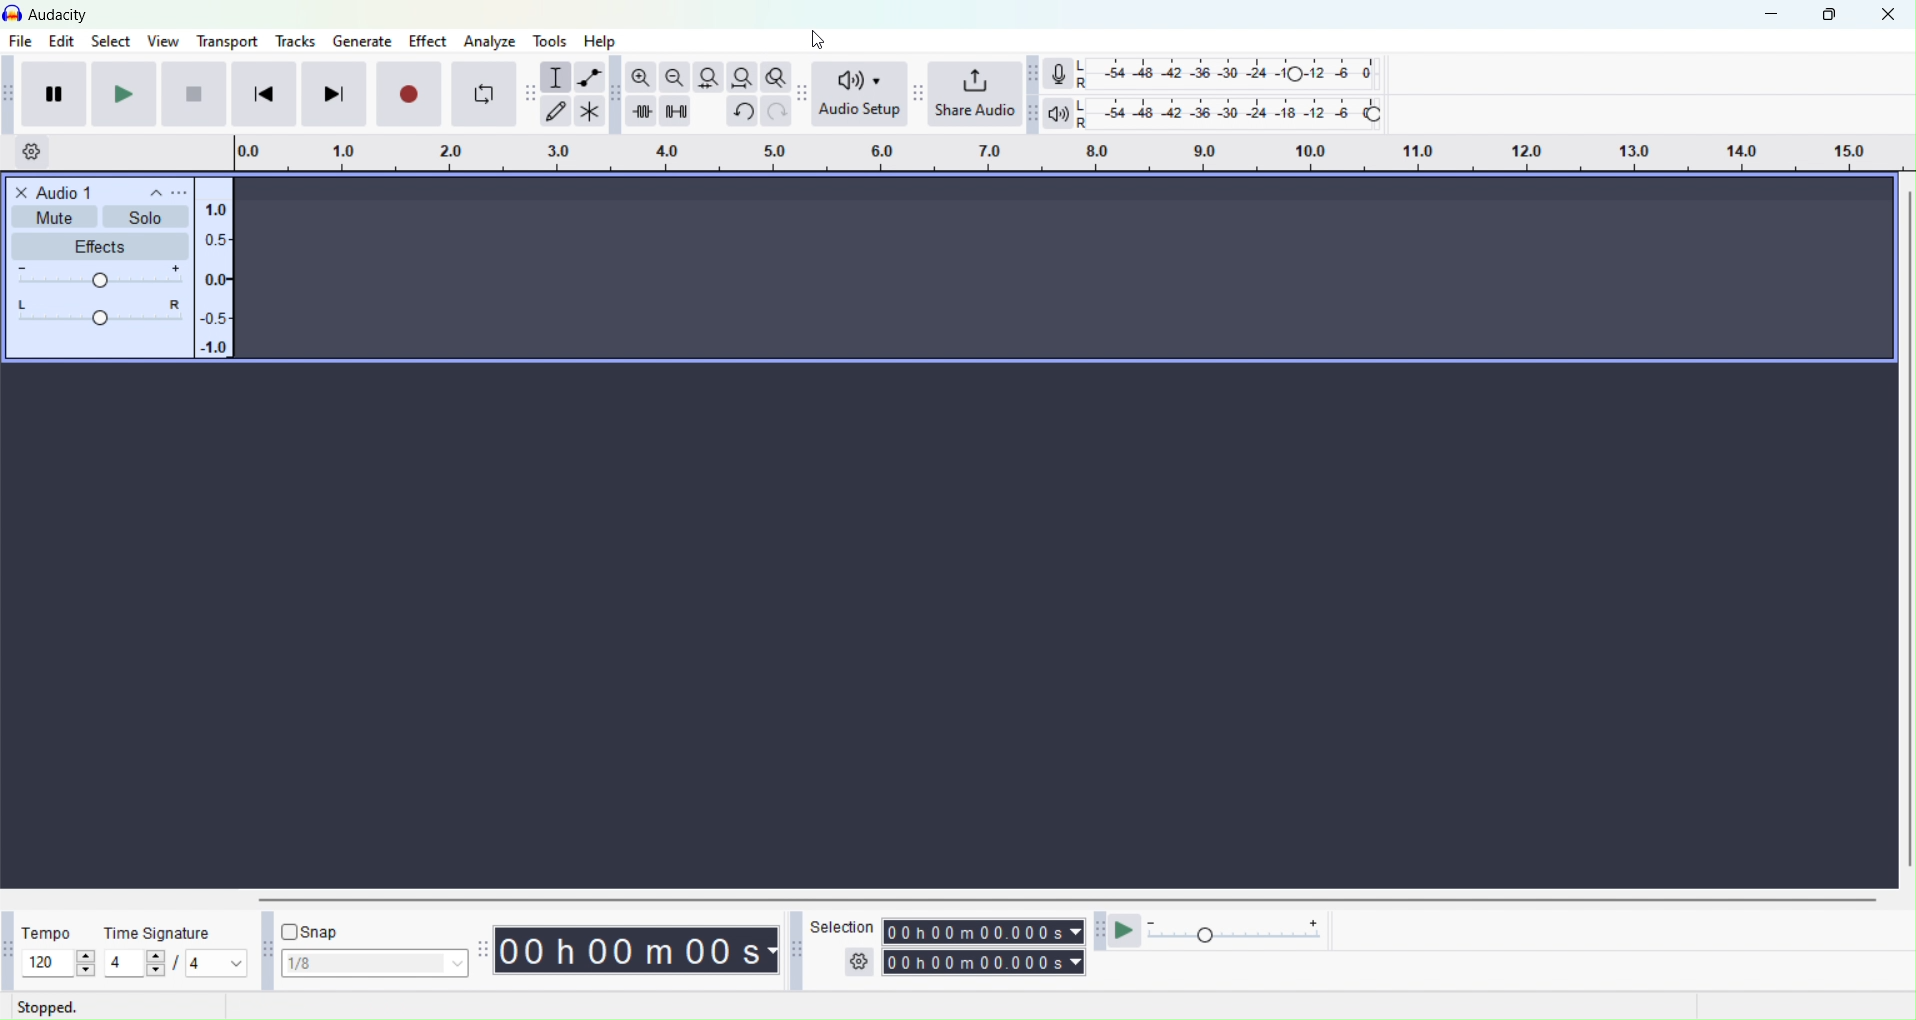  I want to click on Audacity edit toolbar, so click(614, 91).